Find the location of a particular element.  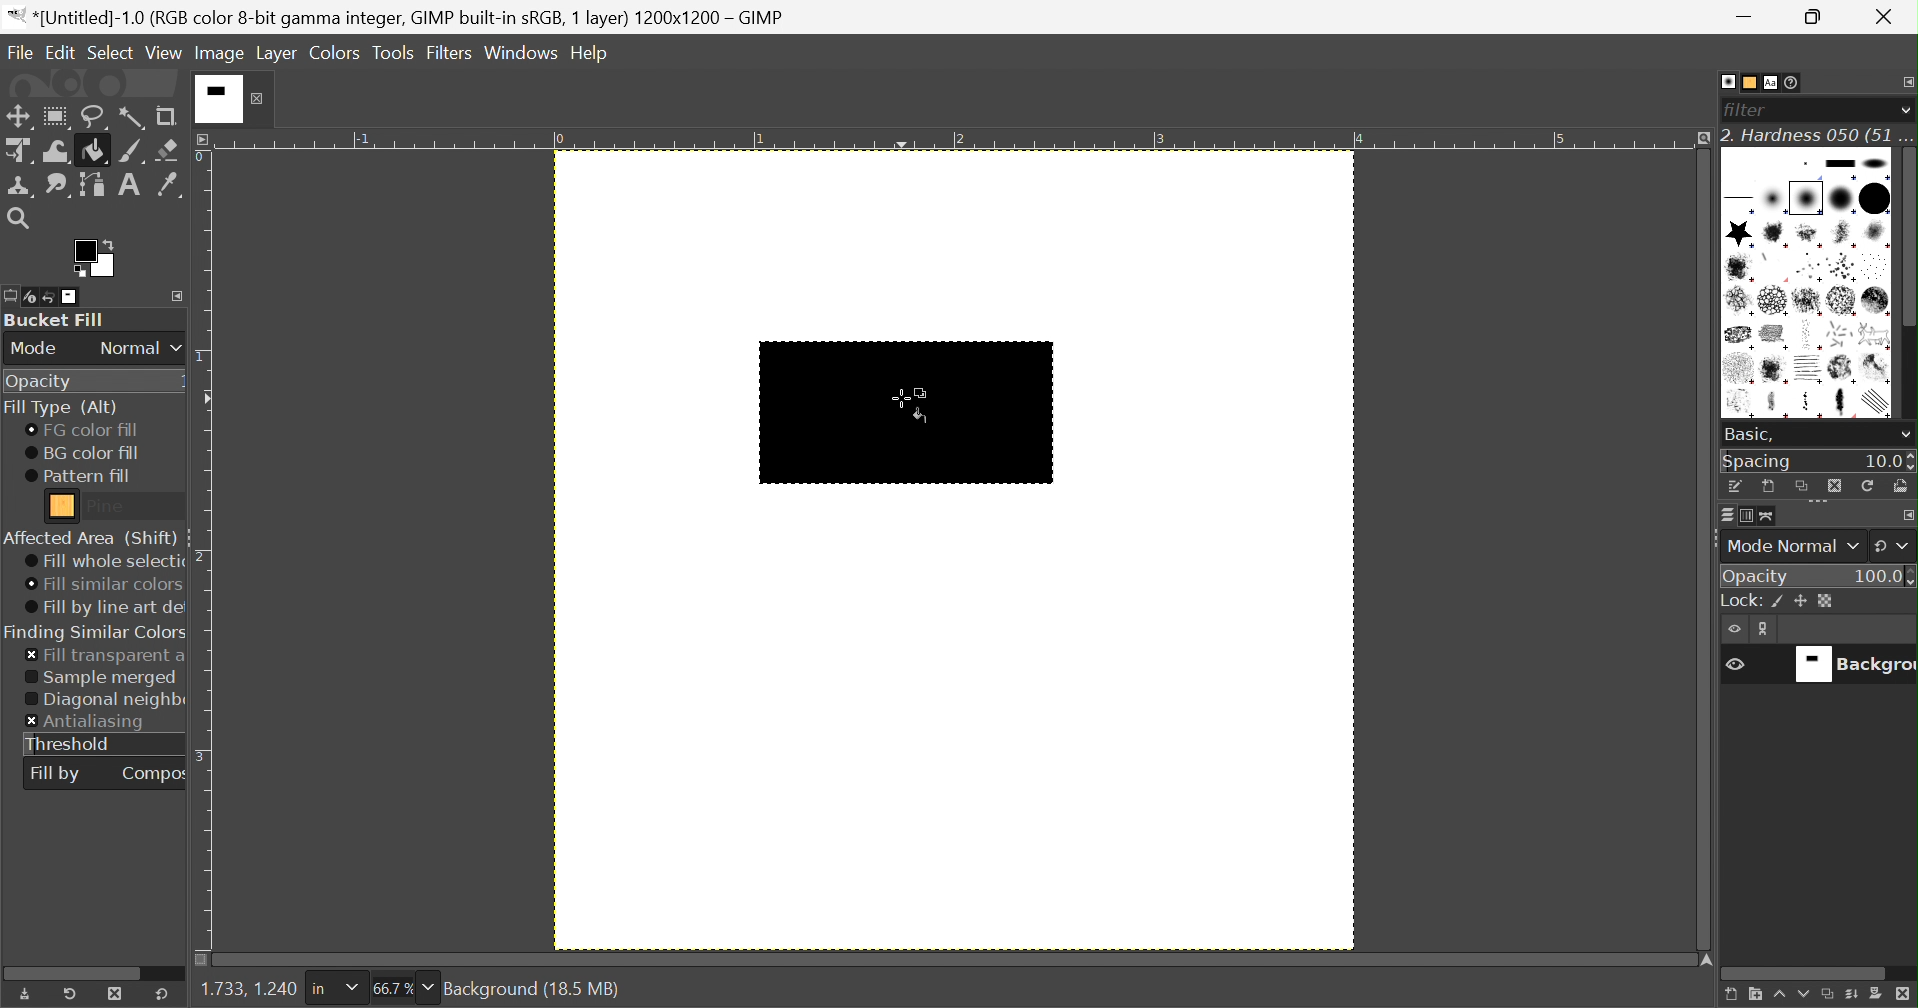

Edit is located at coordinates (60, 51).